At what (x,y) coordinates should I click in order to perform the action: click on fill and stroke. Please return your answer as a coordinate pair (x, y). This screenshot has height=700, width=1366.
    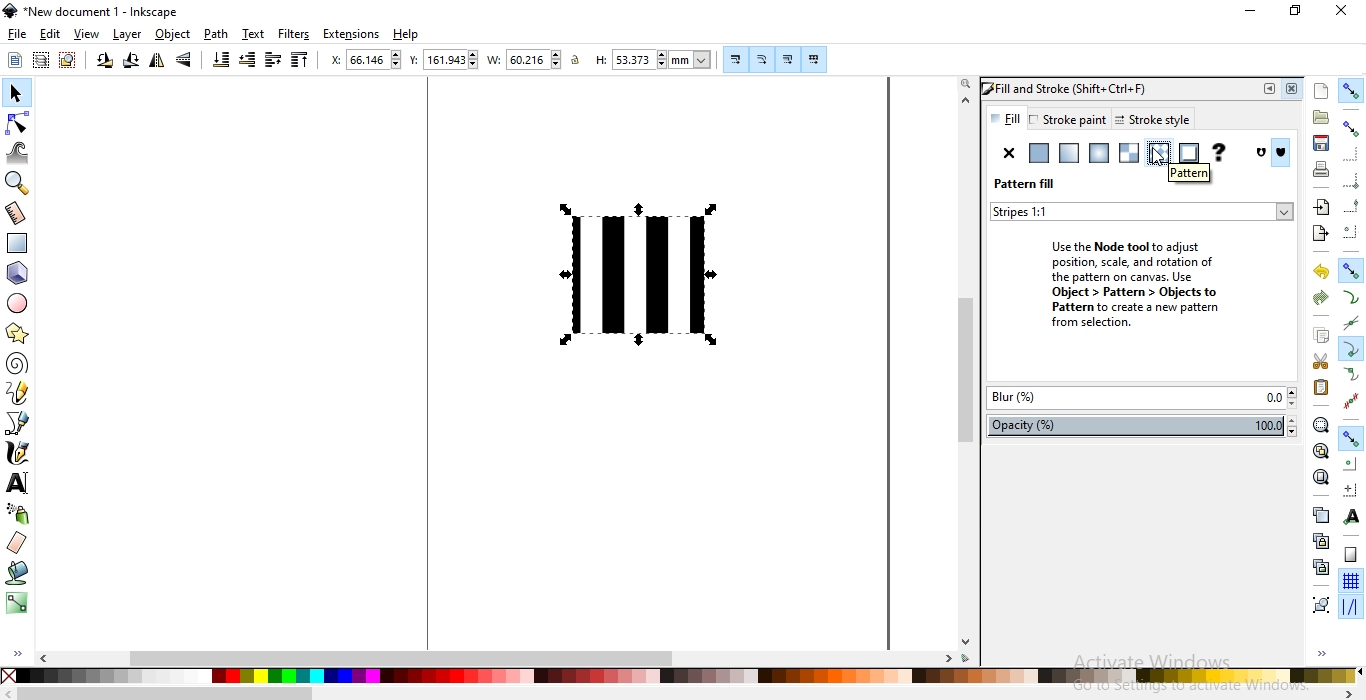
    Looking at the image, I should click on (1080, 87).